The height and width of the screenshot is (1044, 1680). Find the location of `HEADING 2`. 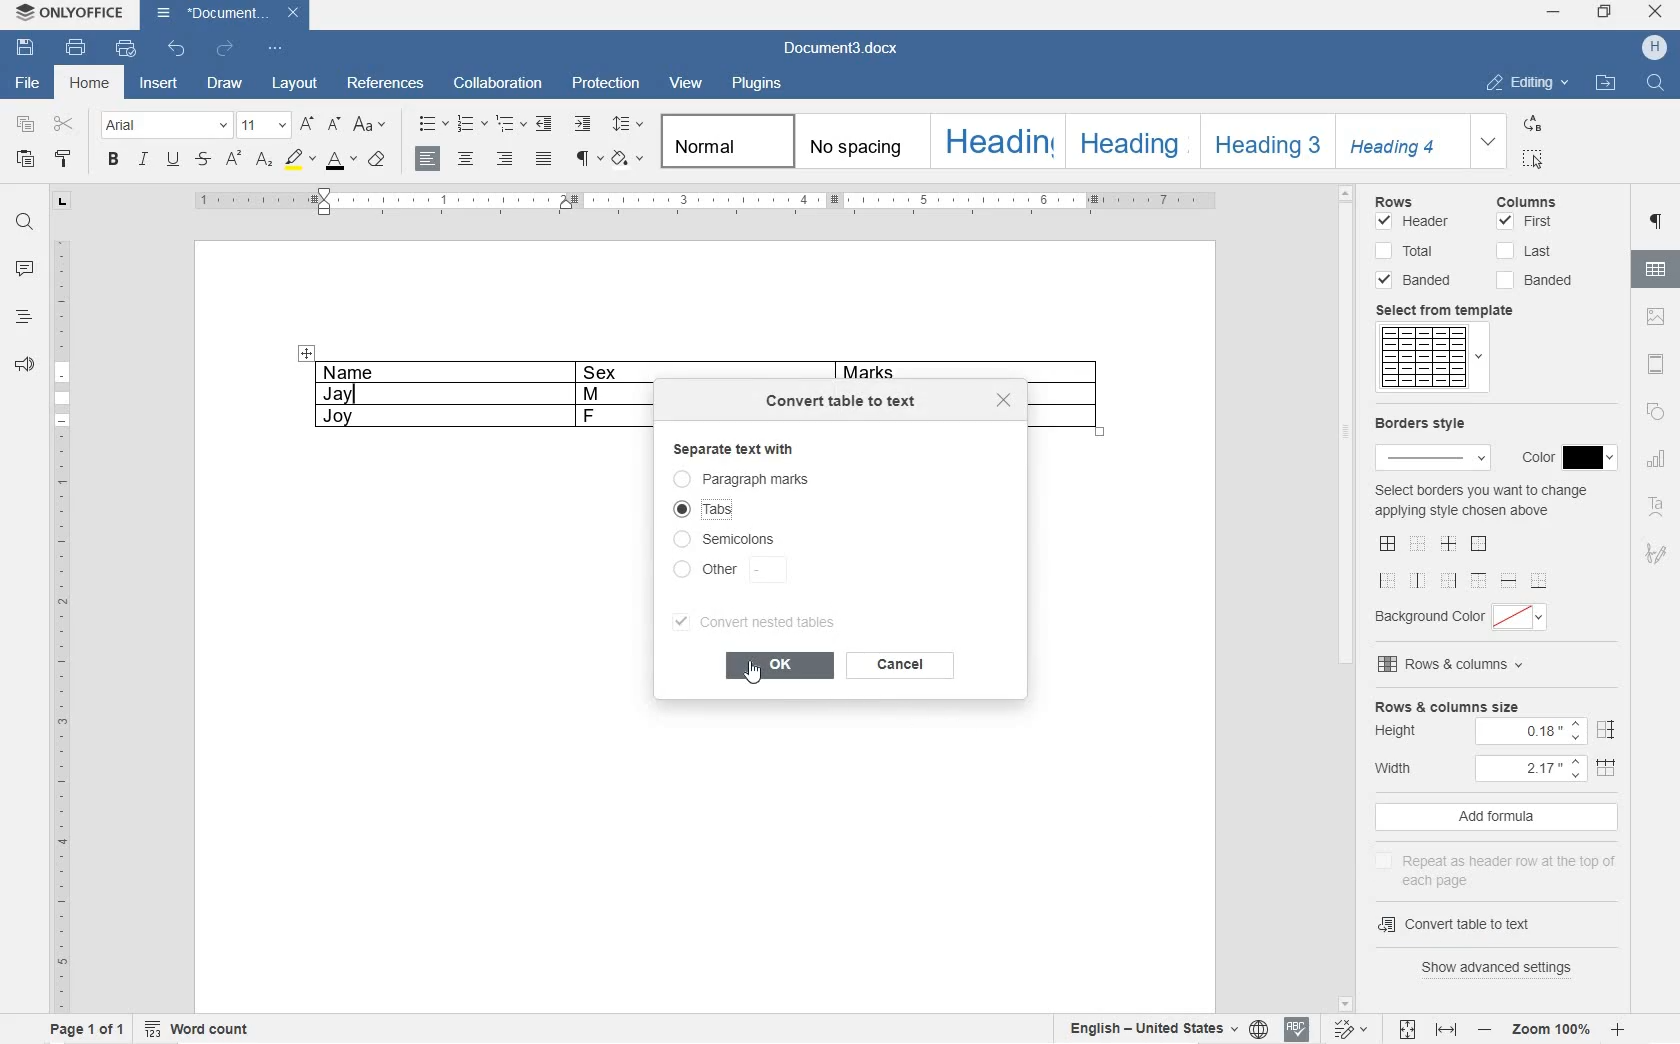

HEADING 2 is located at coordinates (1133, 142).